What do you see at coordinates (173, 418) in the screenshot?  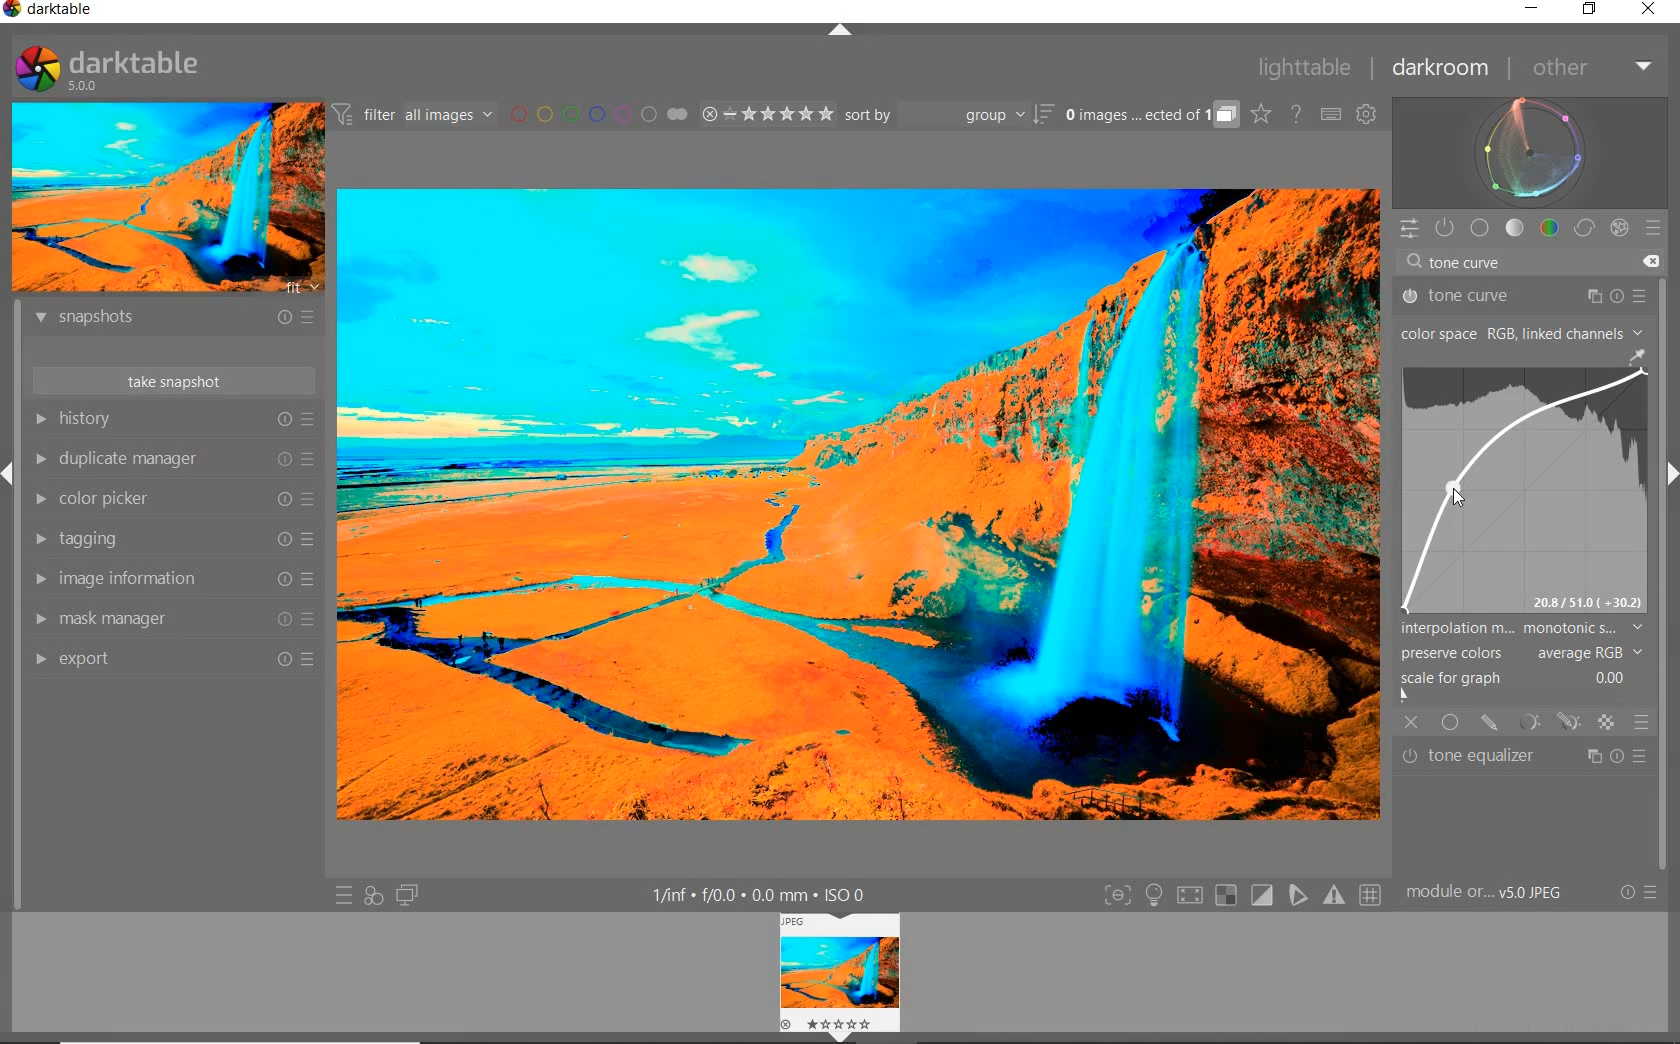 I see `history` at bounding box center [173, 418].